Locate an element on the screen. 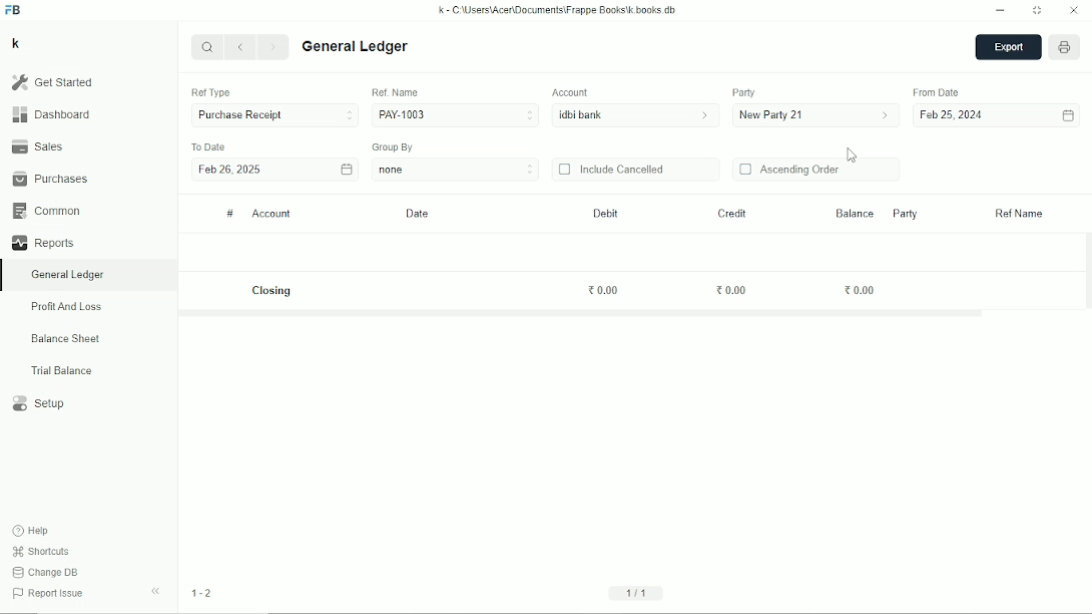  Close is located at coordinates (1074, 11).